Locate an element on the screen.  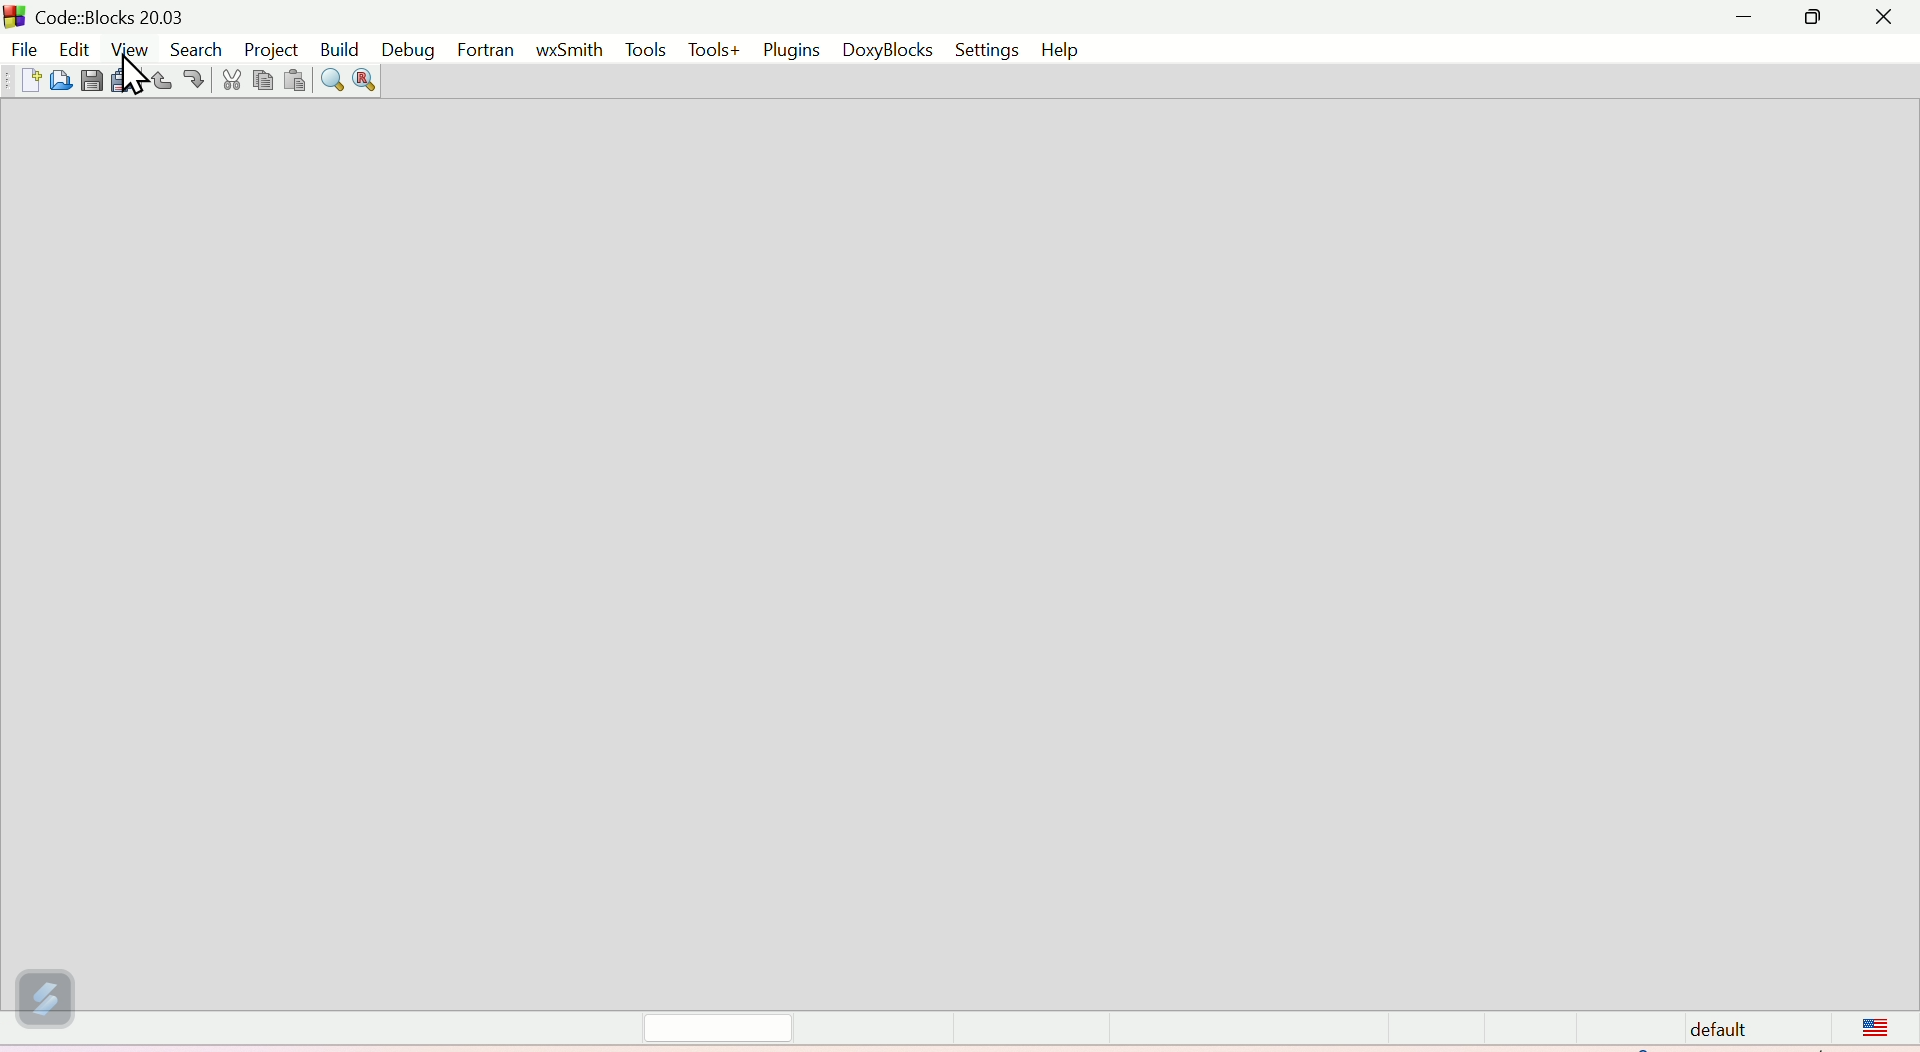
Replace is located at coordinates (364, 80).